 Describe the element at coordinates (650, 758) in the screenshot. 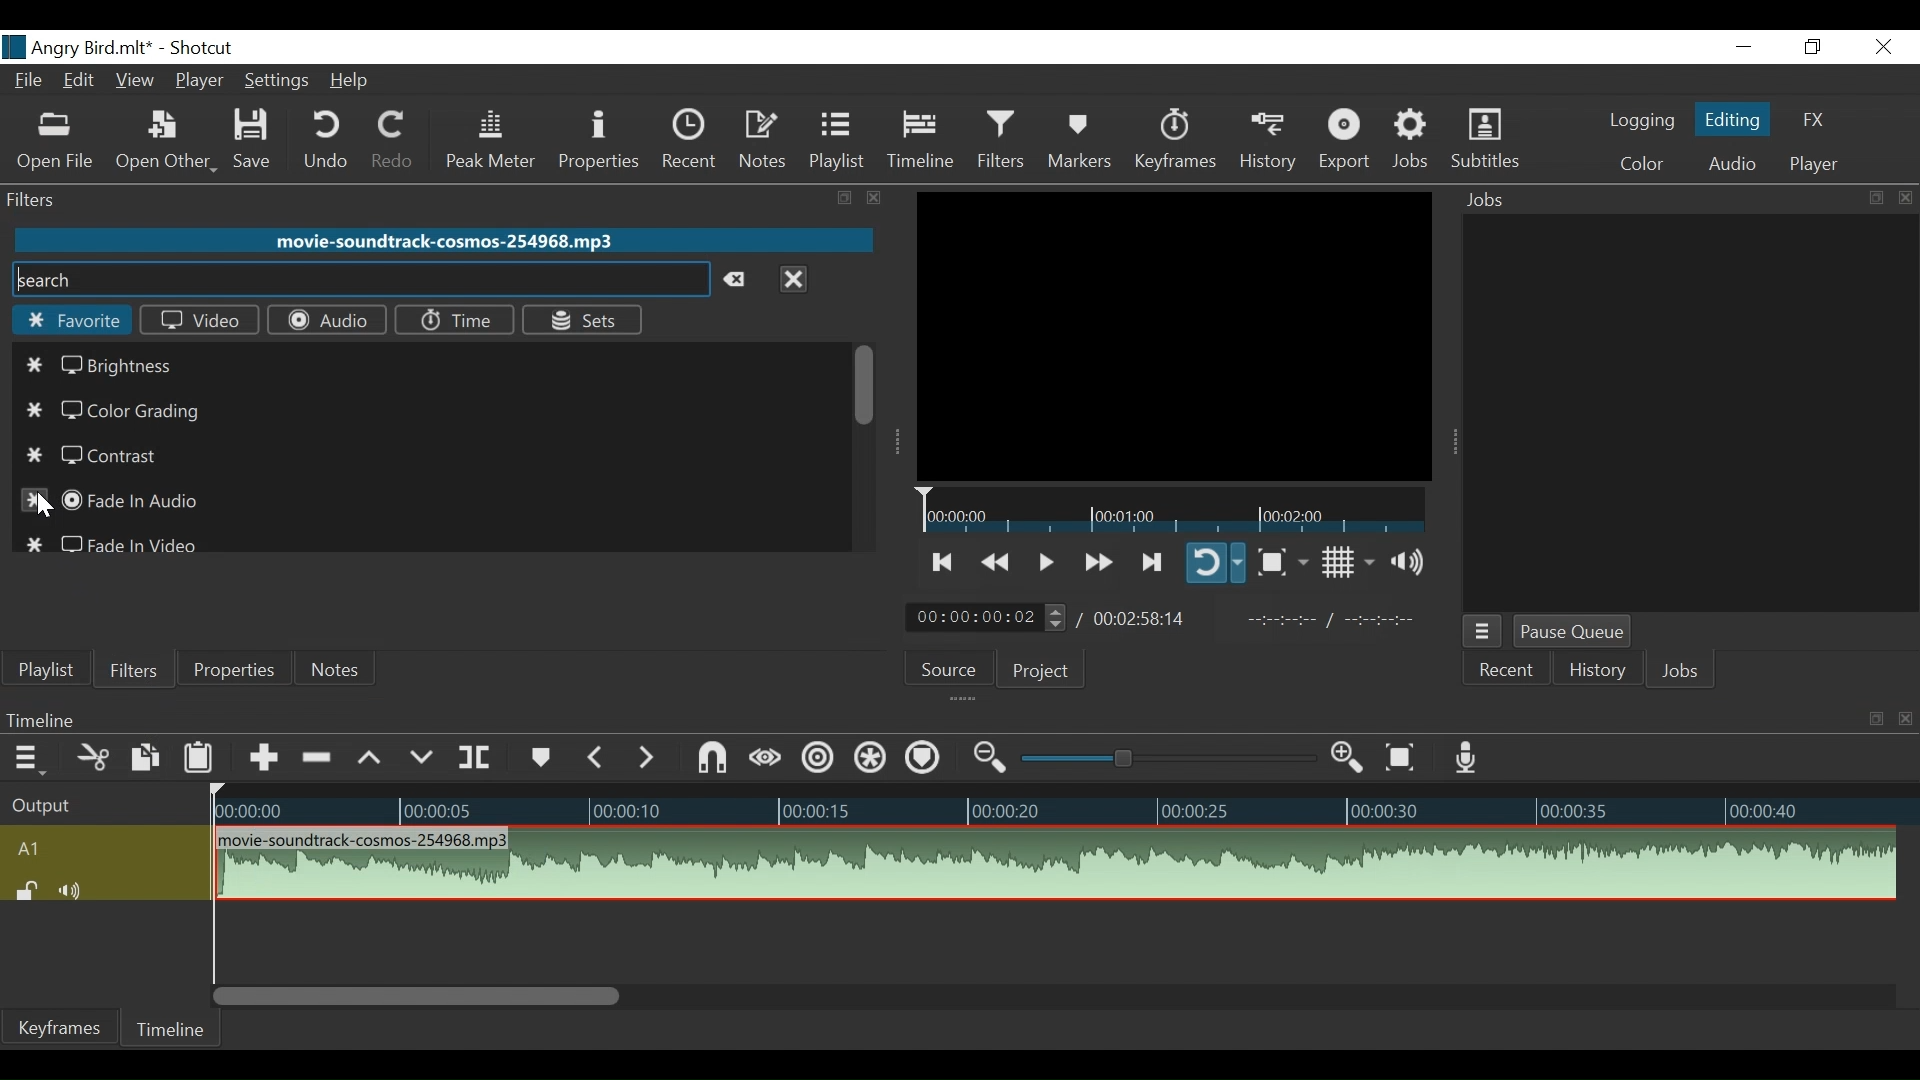

I see `Next Marker` at that location.